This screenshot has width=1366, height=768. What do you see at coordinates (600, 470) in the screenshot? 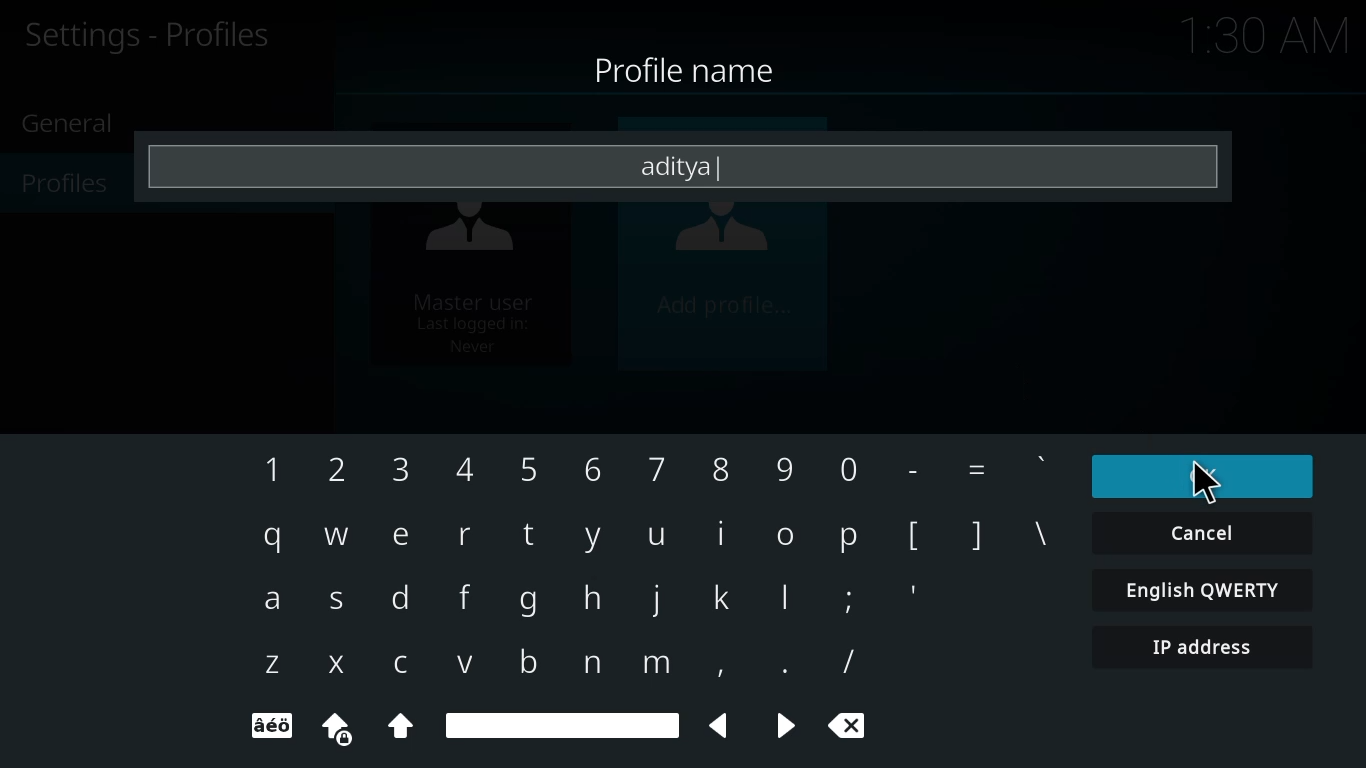
I see `6` at bounding box center [600, 470].